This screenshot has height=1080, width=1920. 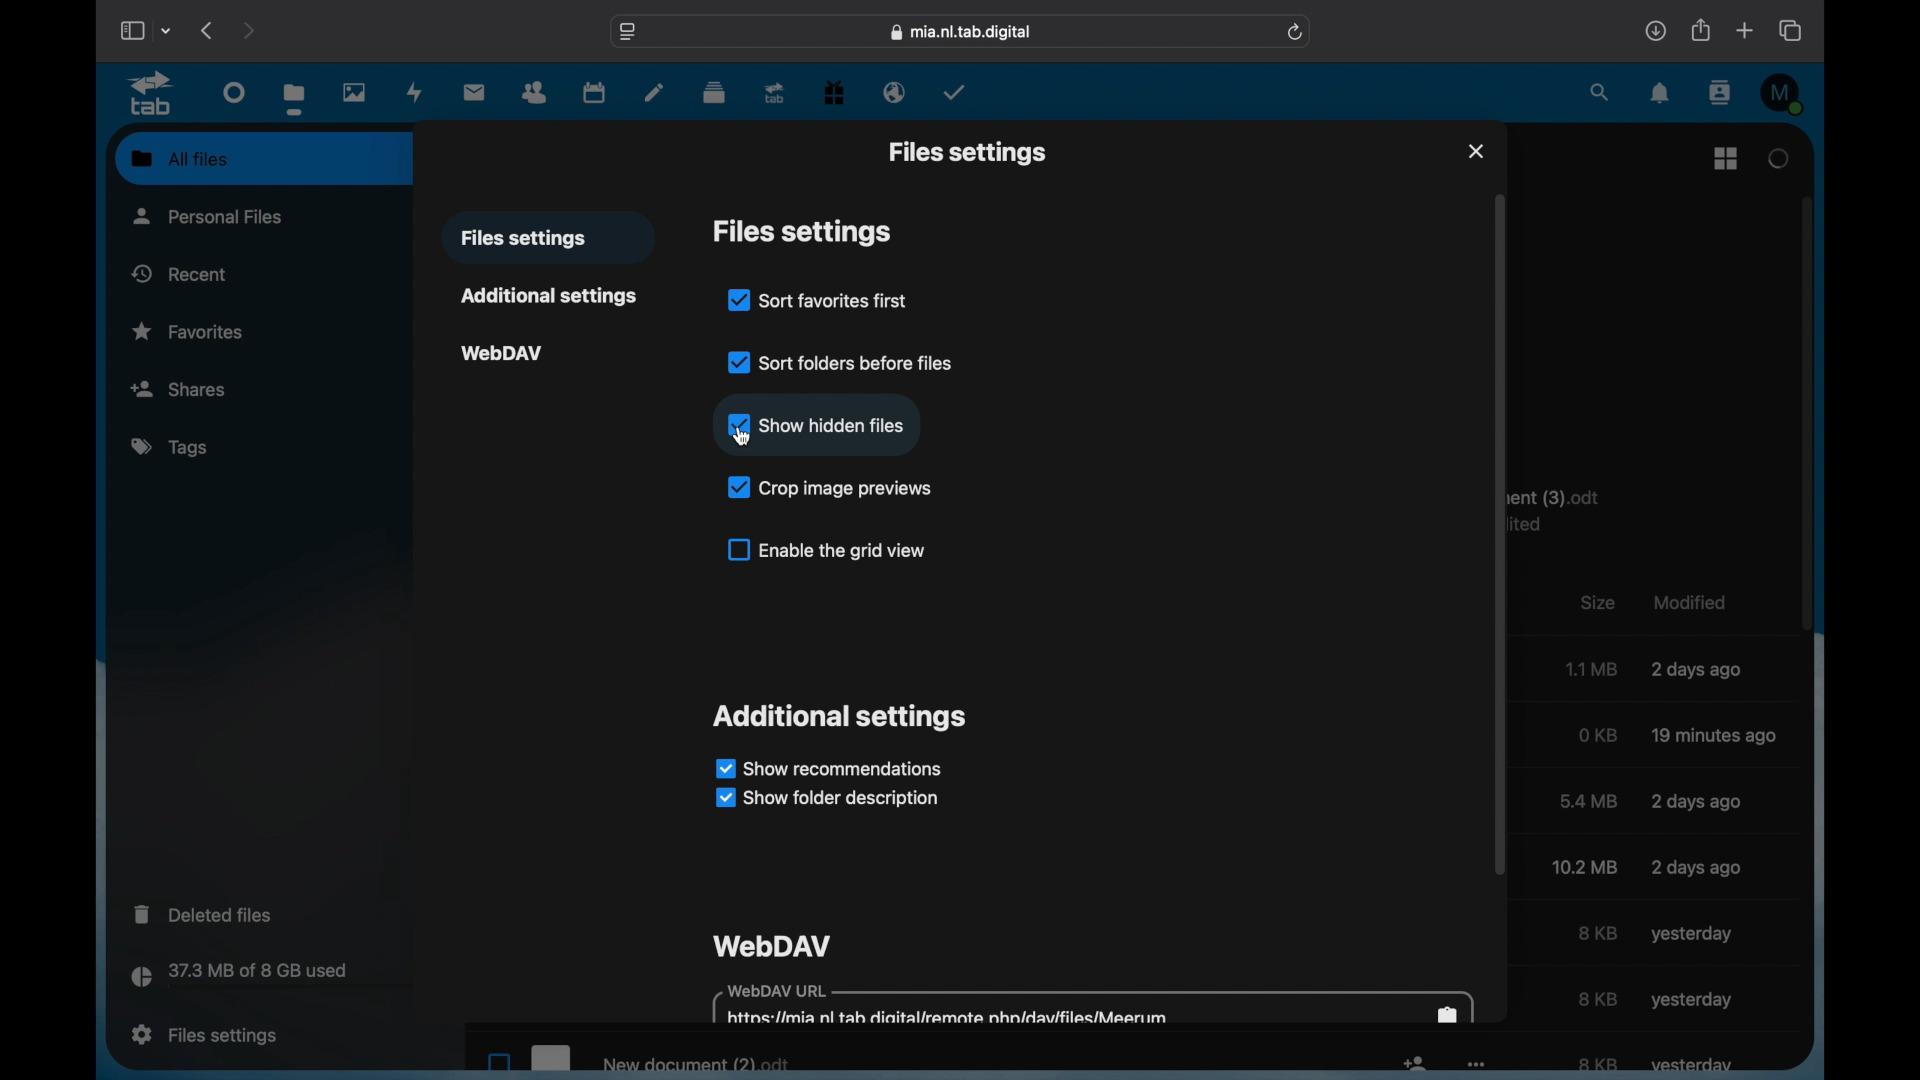 I want to click on deck, so click(x=713, y=93).